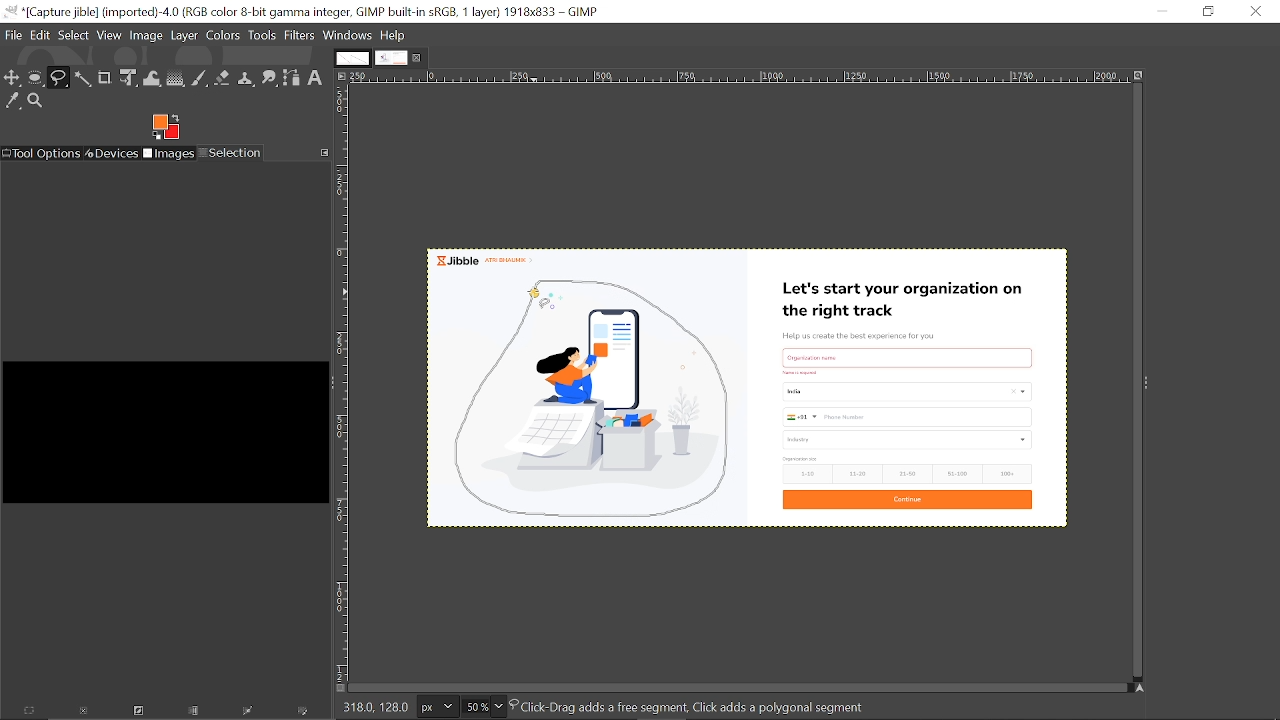 This screenshot has width=1280, height=720. I want to click on Close, so click(1255, 11).